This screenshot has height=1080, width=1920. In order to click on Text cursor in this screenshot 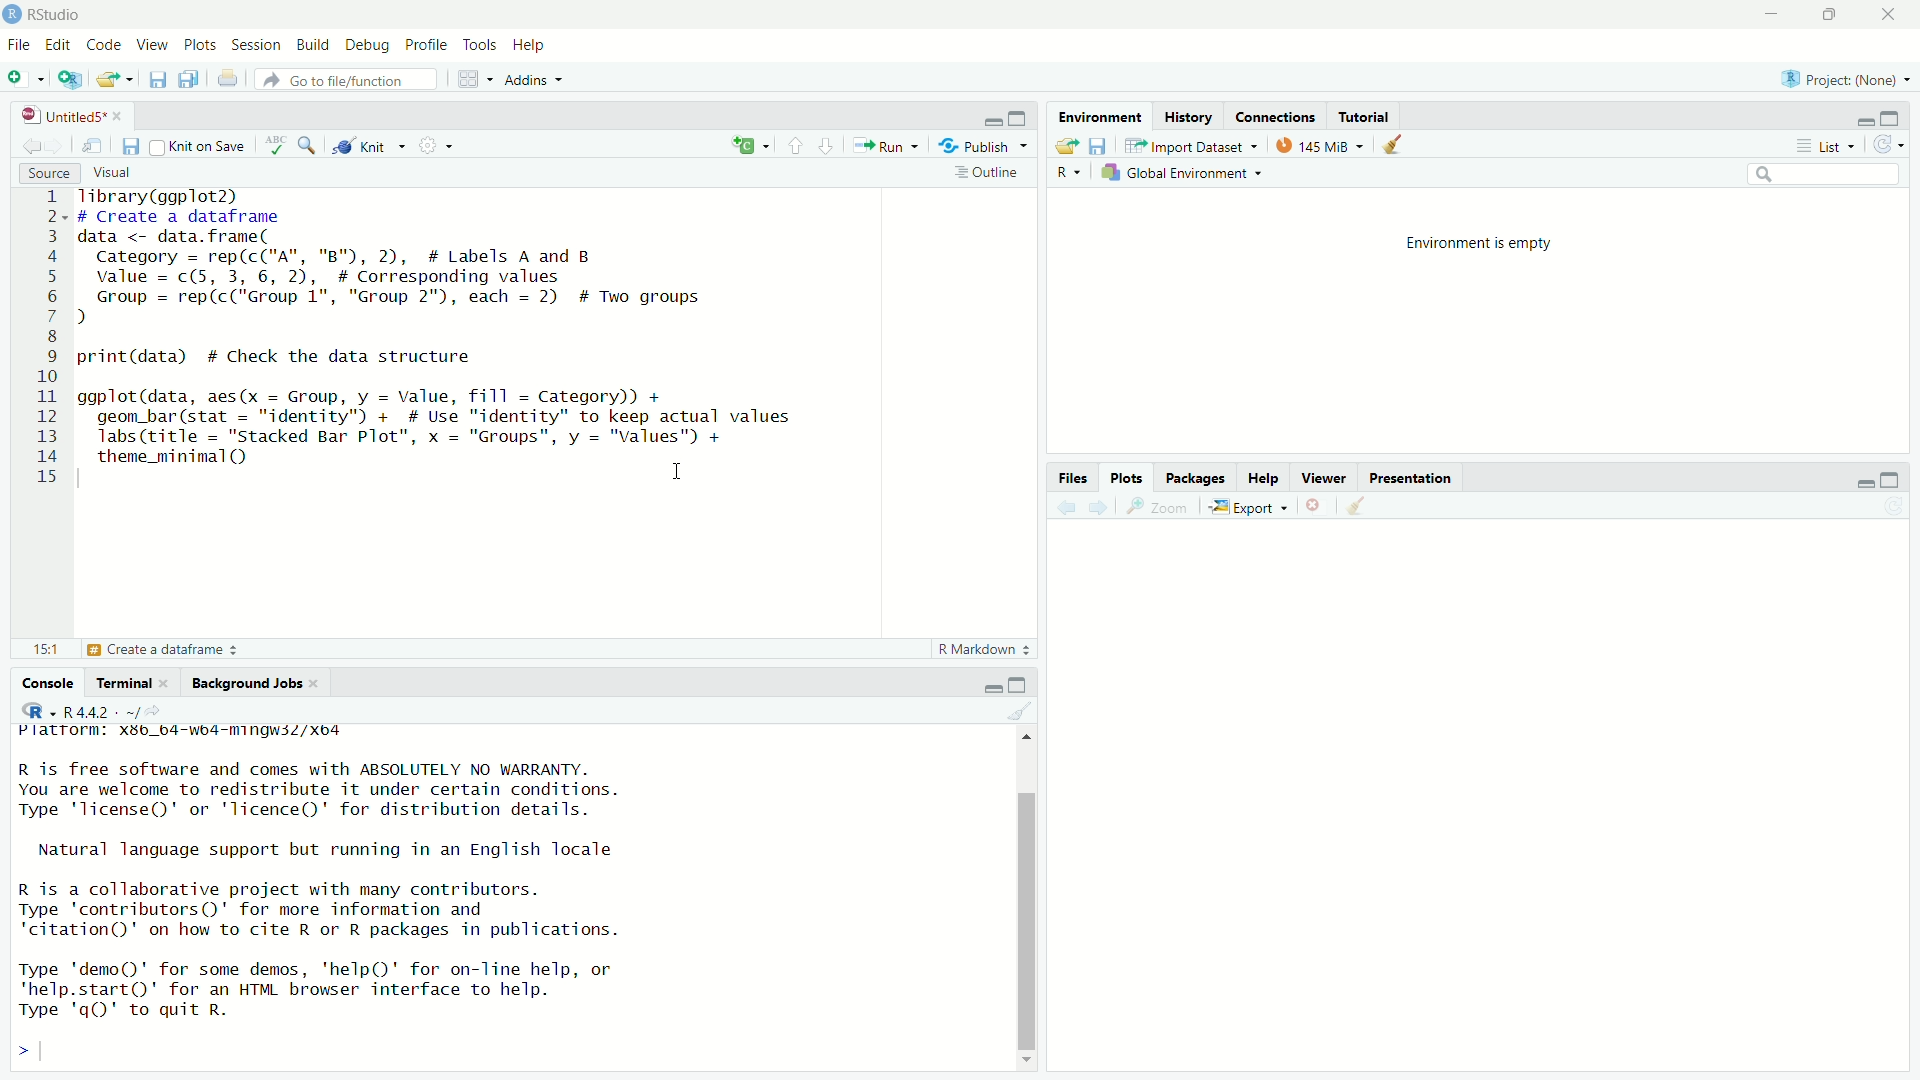, I will do `click(683, 473)`.